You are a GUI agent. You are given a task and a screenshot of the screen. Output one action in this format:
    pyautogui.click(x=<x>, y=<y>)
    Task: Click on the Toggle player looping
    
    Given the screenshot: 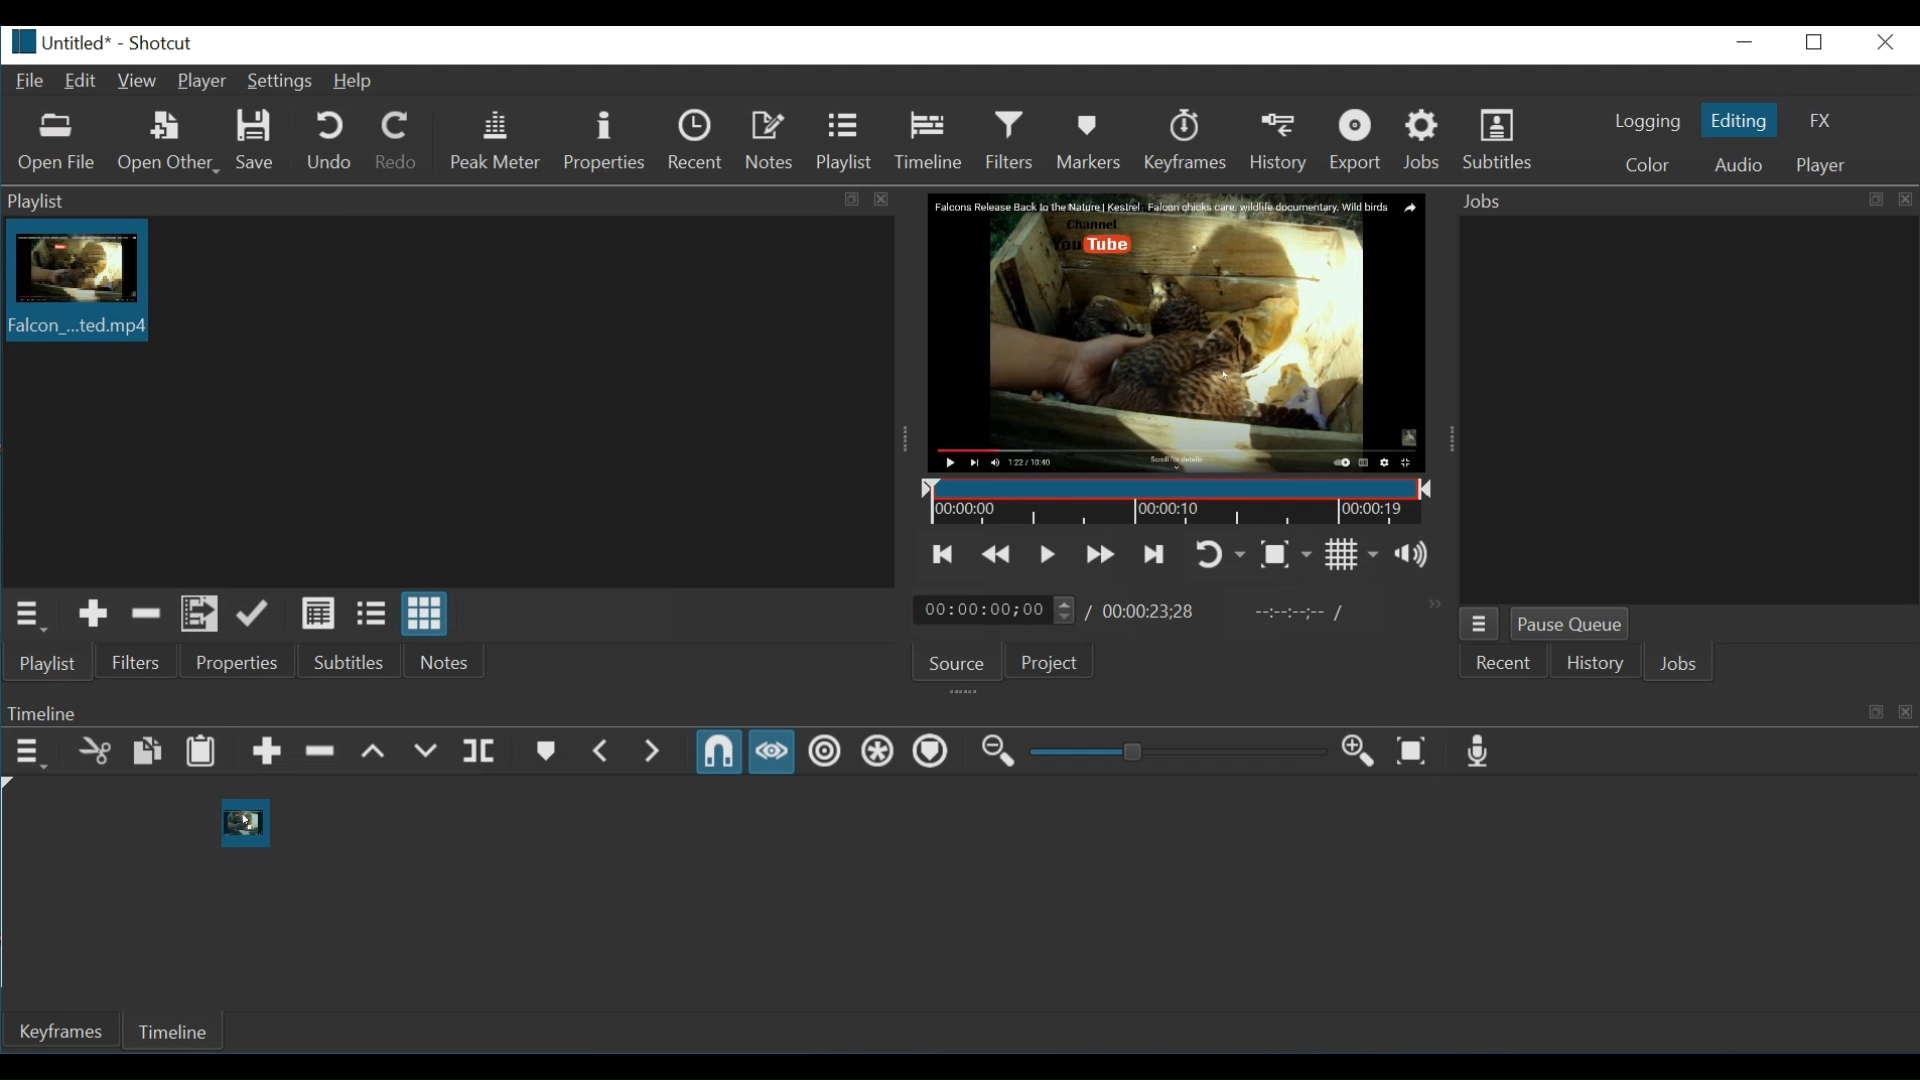 What is the action you would take?
    pyautogui.click(x=1221, y=555)
    